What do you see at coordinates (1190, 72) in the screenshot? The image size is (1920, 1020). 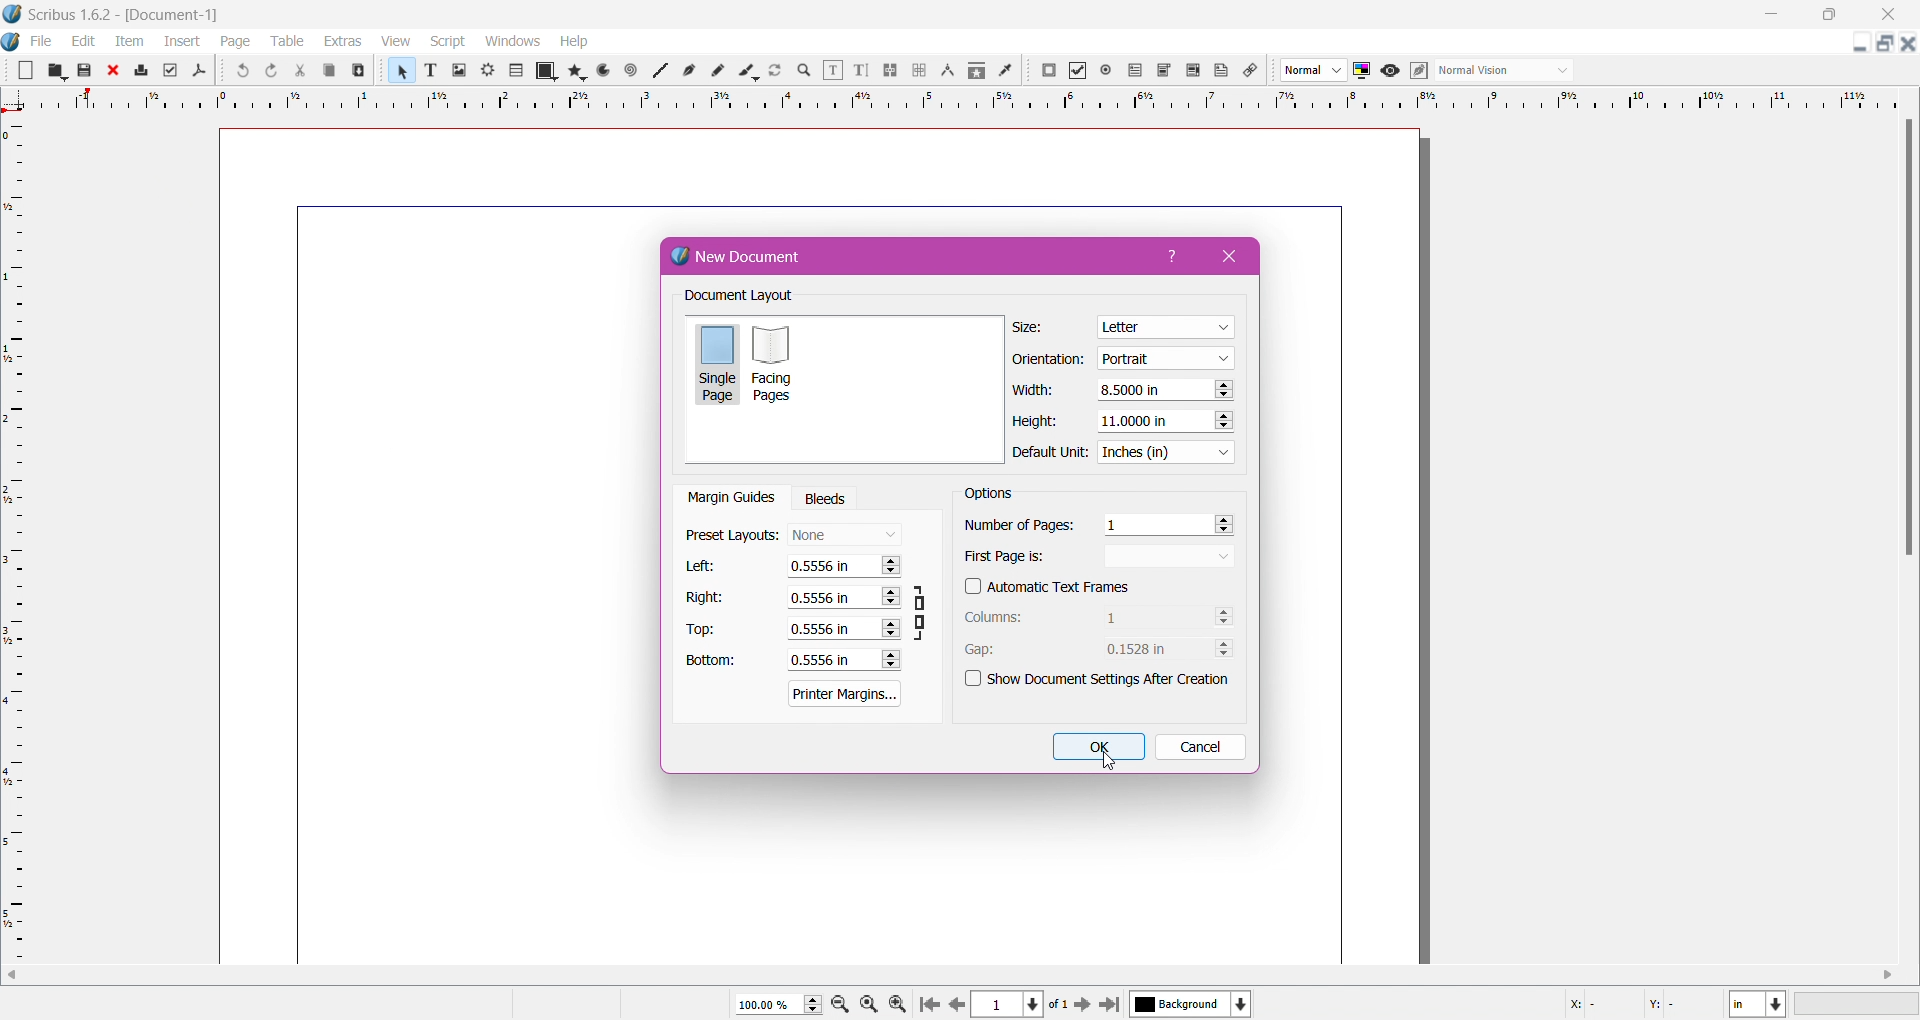 I see `icon` at bounding box center [1190, 72].